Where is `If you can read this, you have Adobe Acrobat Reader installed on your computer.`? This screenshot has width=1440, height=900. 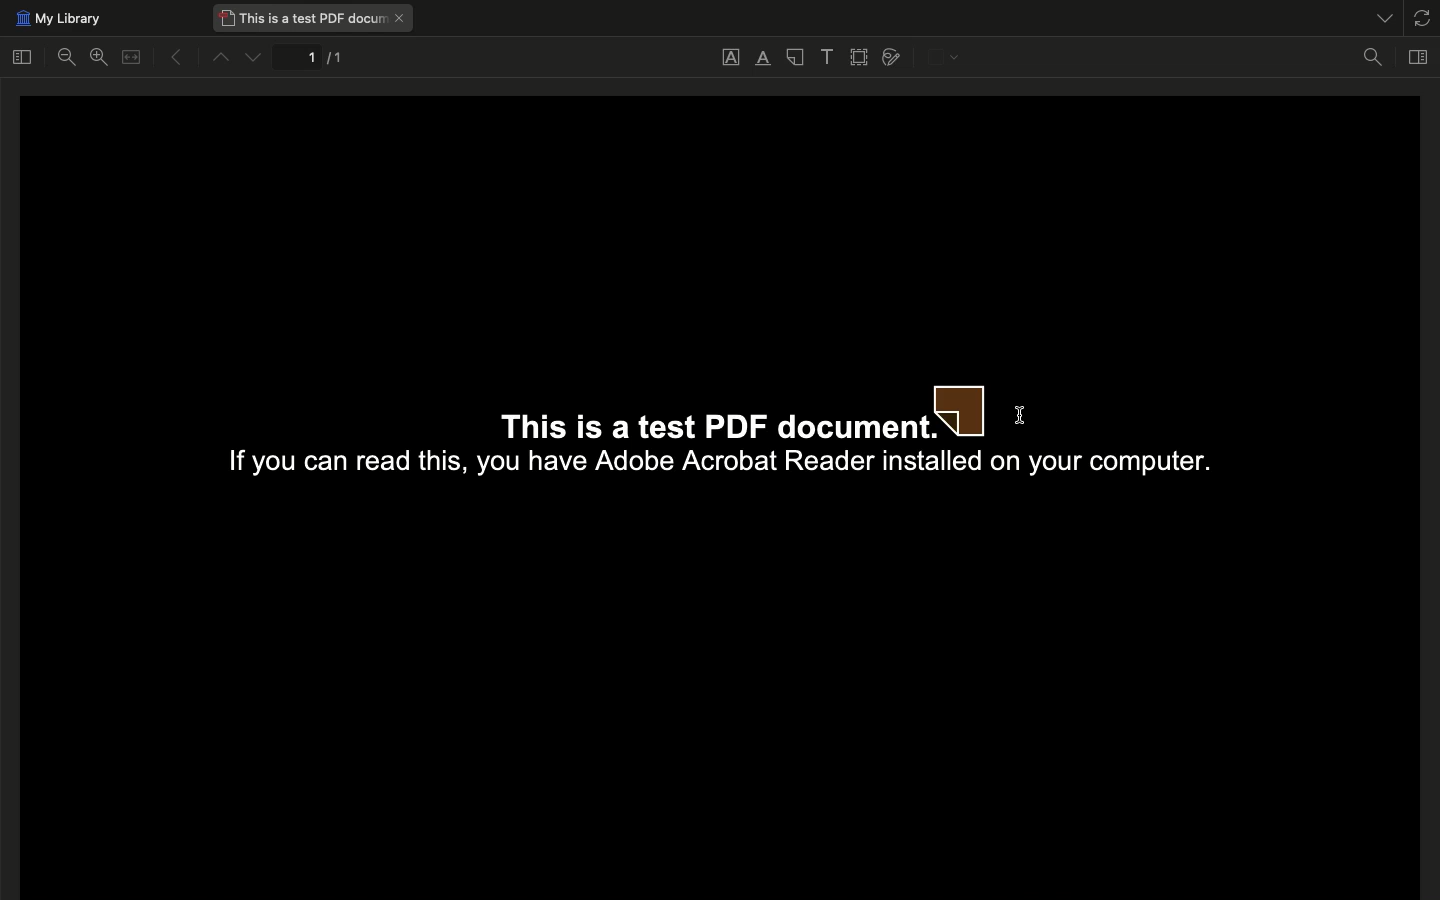 If you can read this, you have Adobe Acrobat Reader installed on your computer. is located at coordinates (715, 467).